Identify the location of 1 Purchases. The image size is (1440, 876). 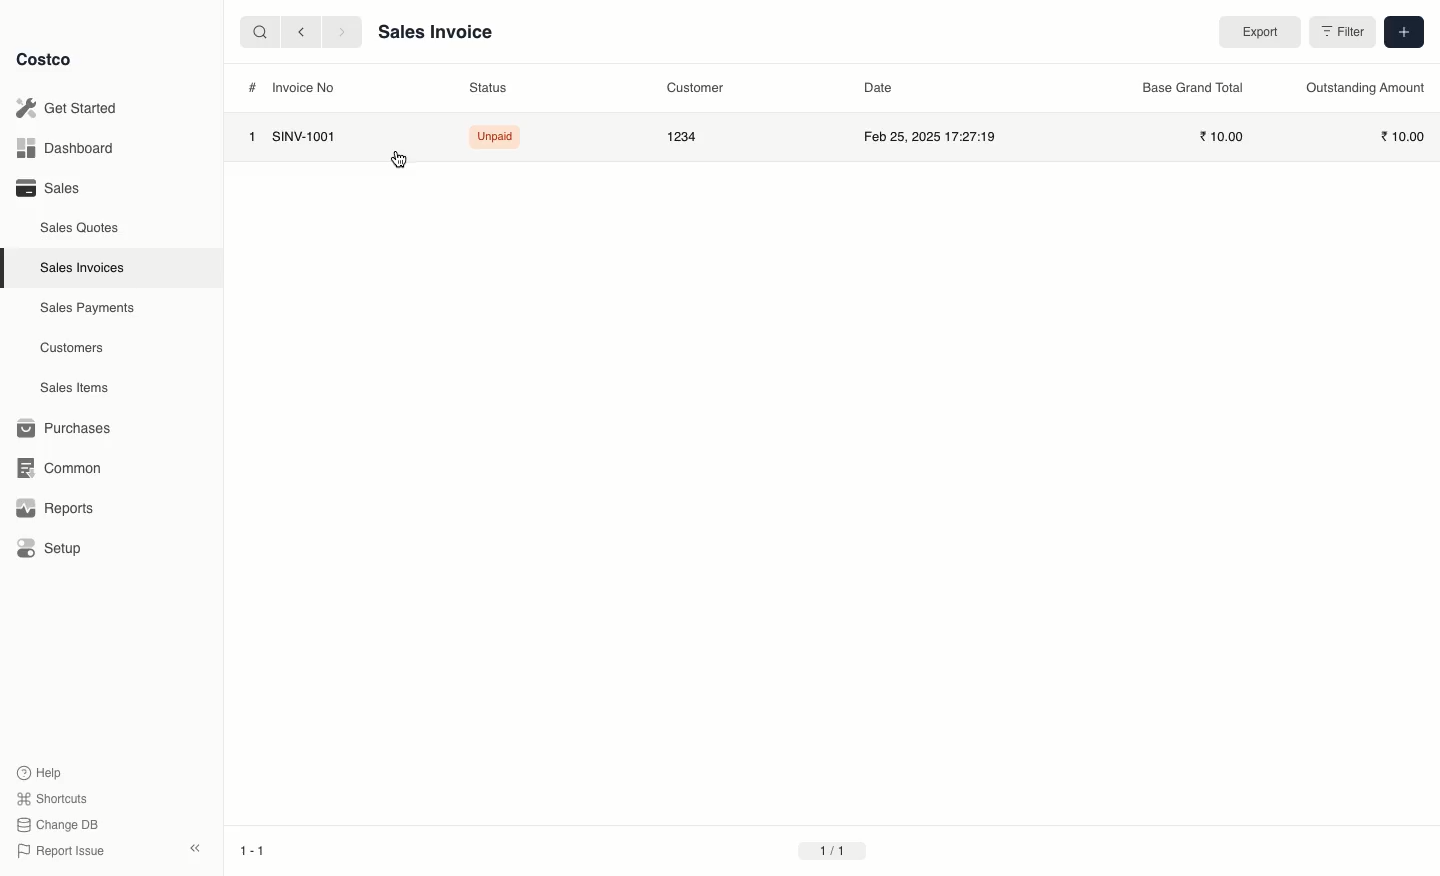
(69, 429).